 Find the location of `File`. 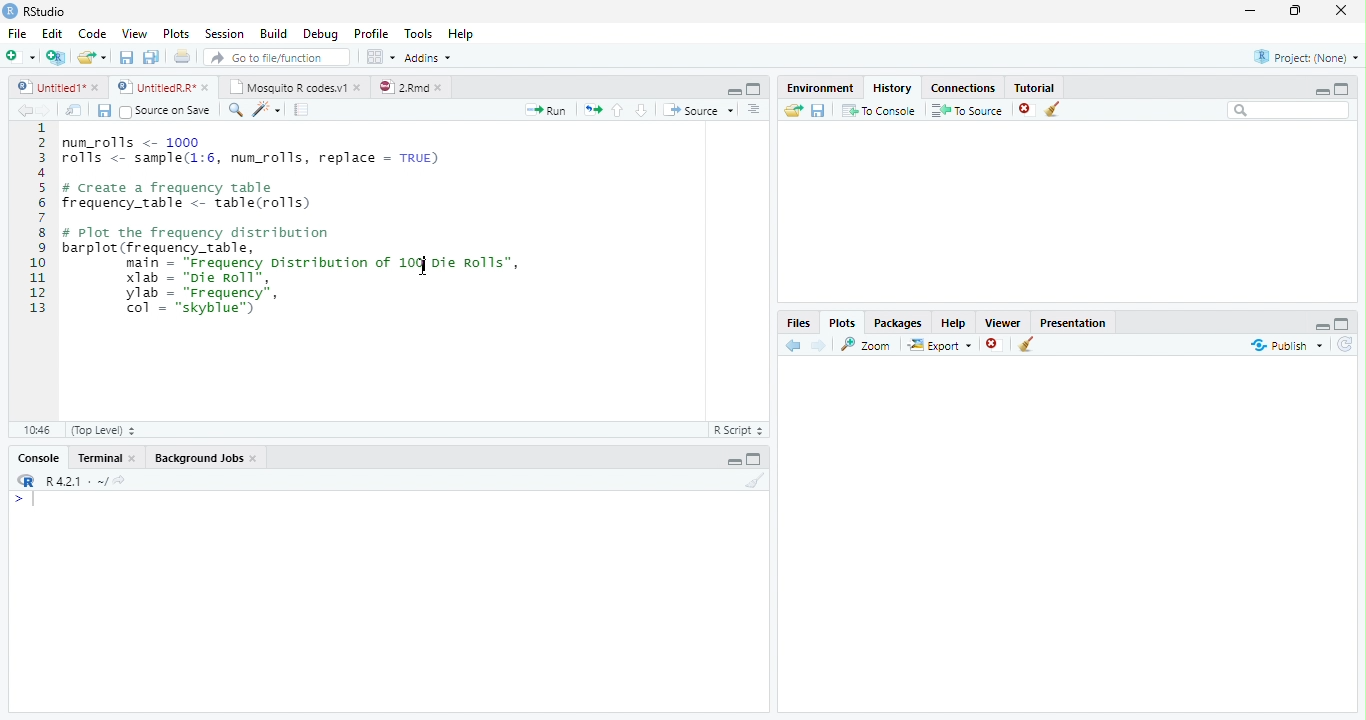

File is located at coordinates (18, 31).